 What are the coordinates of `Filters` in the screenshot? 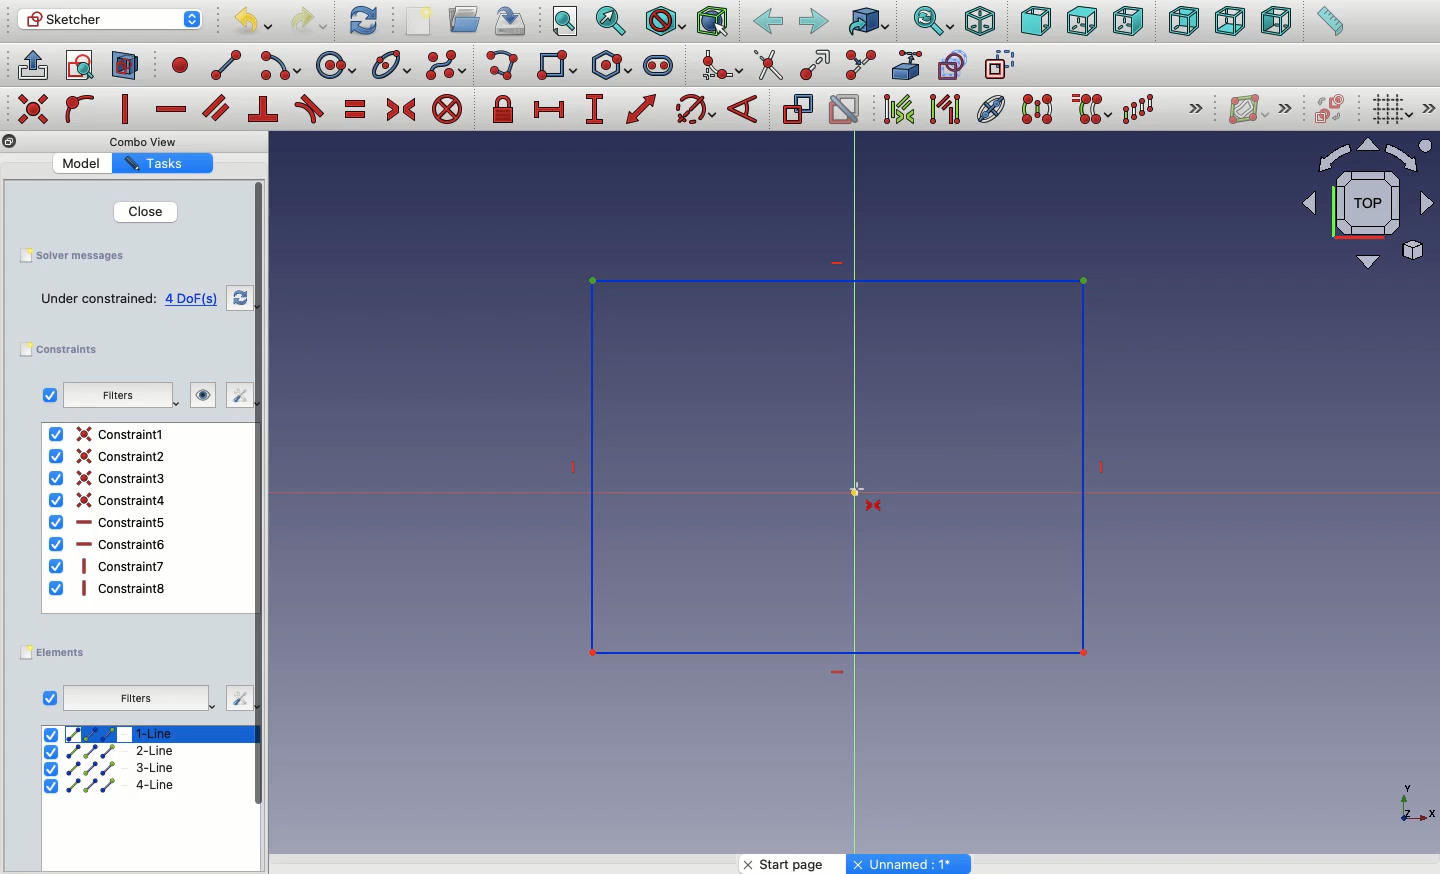 It's located at (135, 699).